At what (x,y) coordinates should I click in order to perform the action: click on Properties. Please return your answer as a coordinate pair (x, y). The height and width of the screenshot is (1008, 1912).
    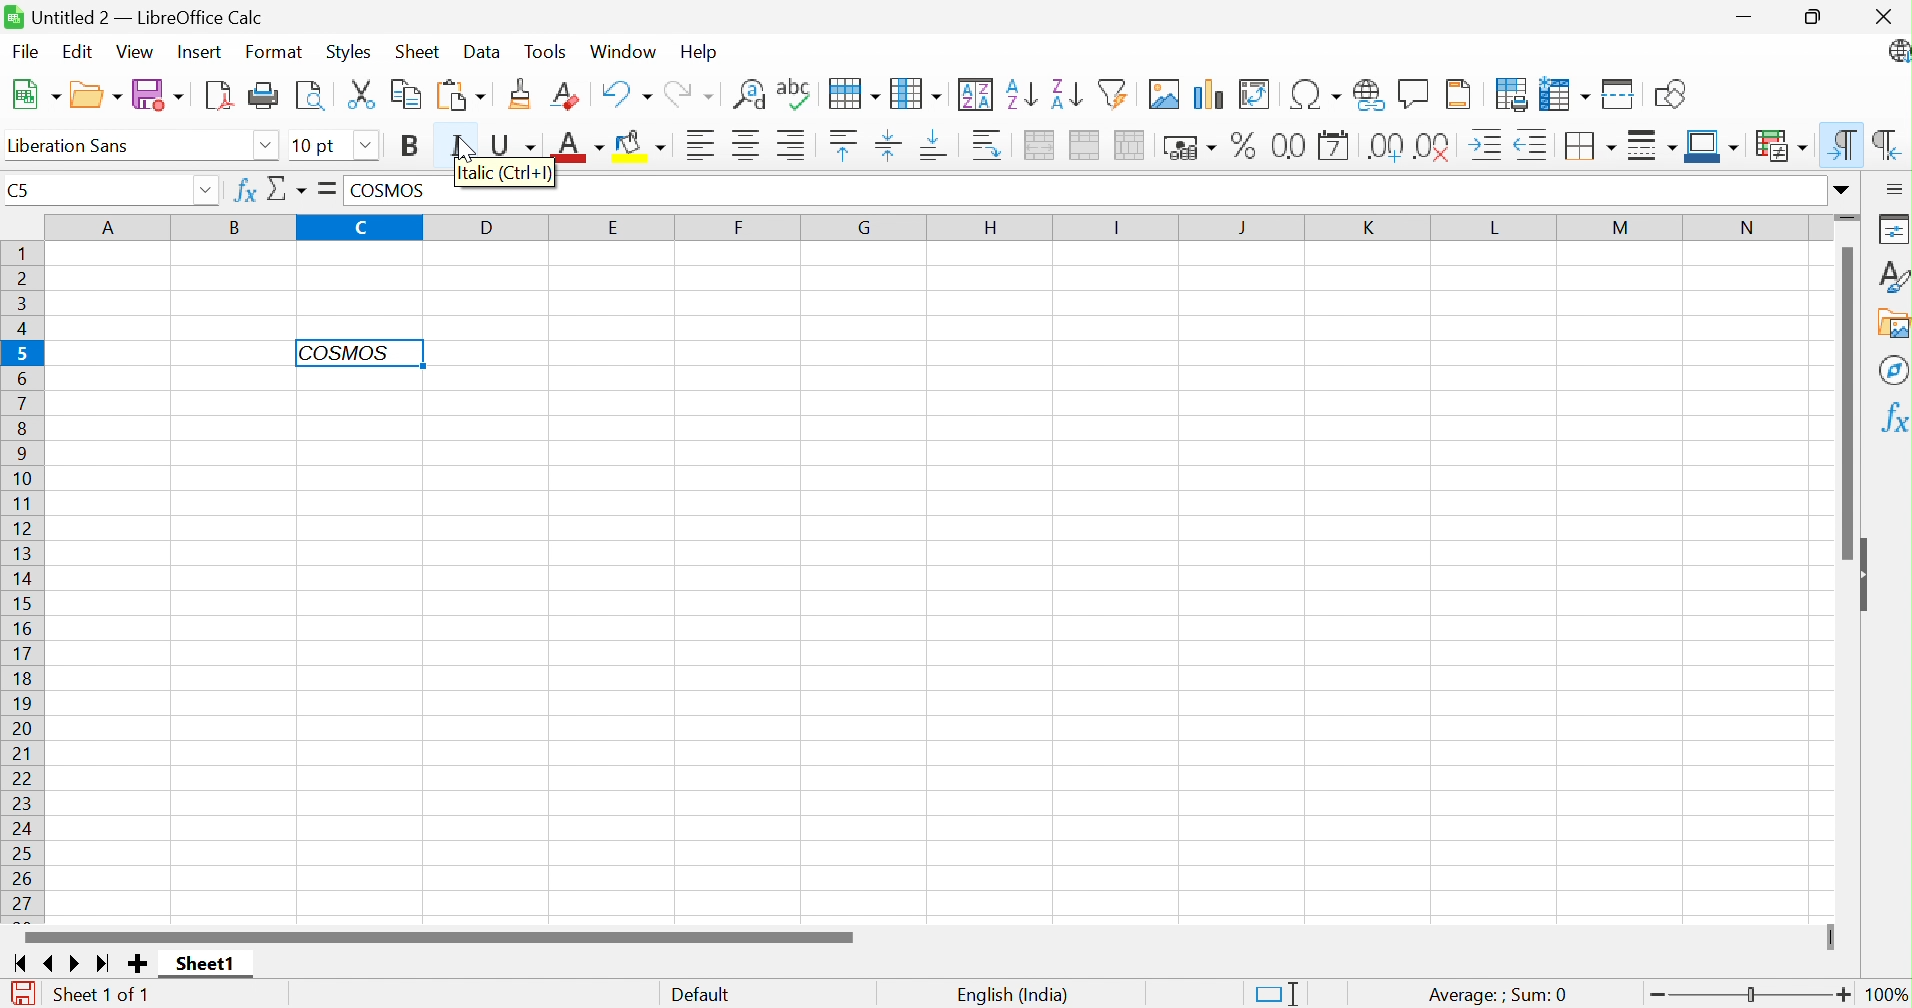
    Looking at the image, I should click on (1895, 227).